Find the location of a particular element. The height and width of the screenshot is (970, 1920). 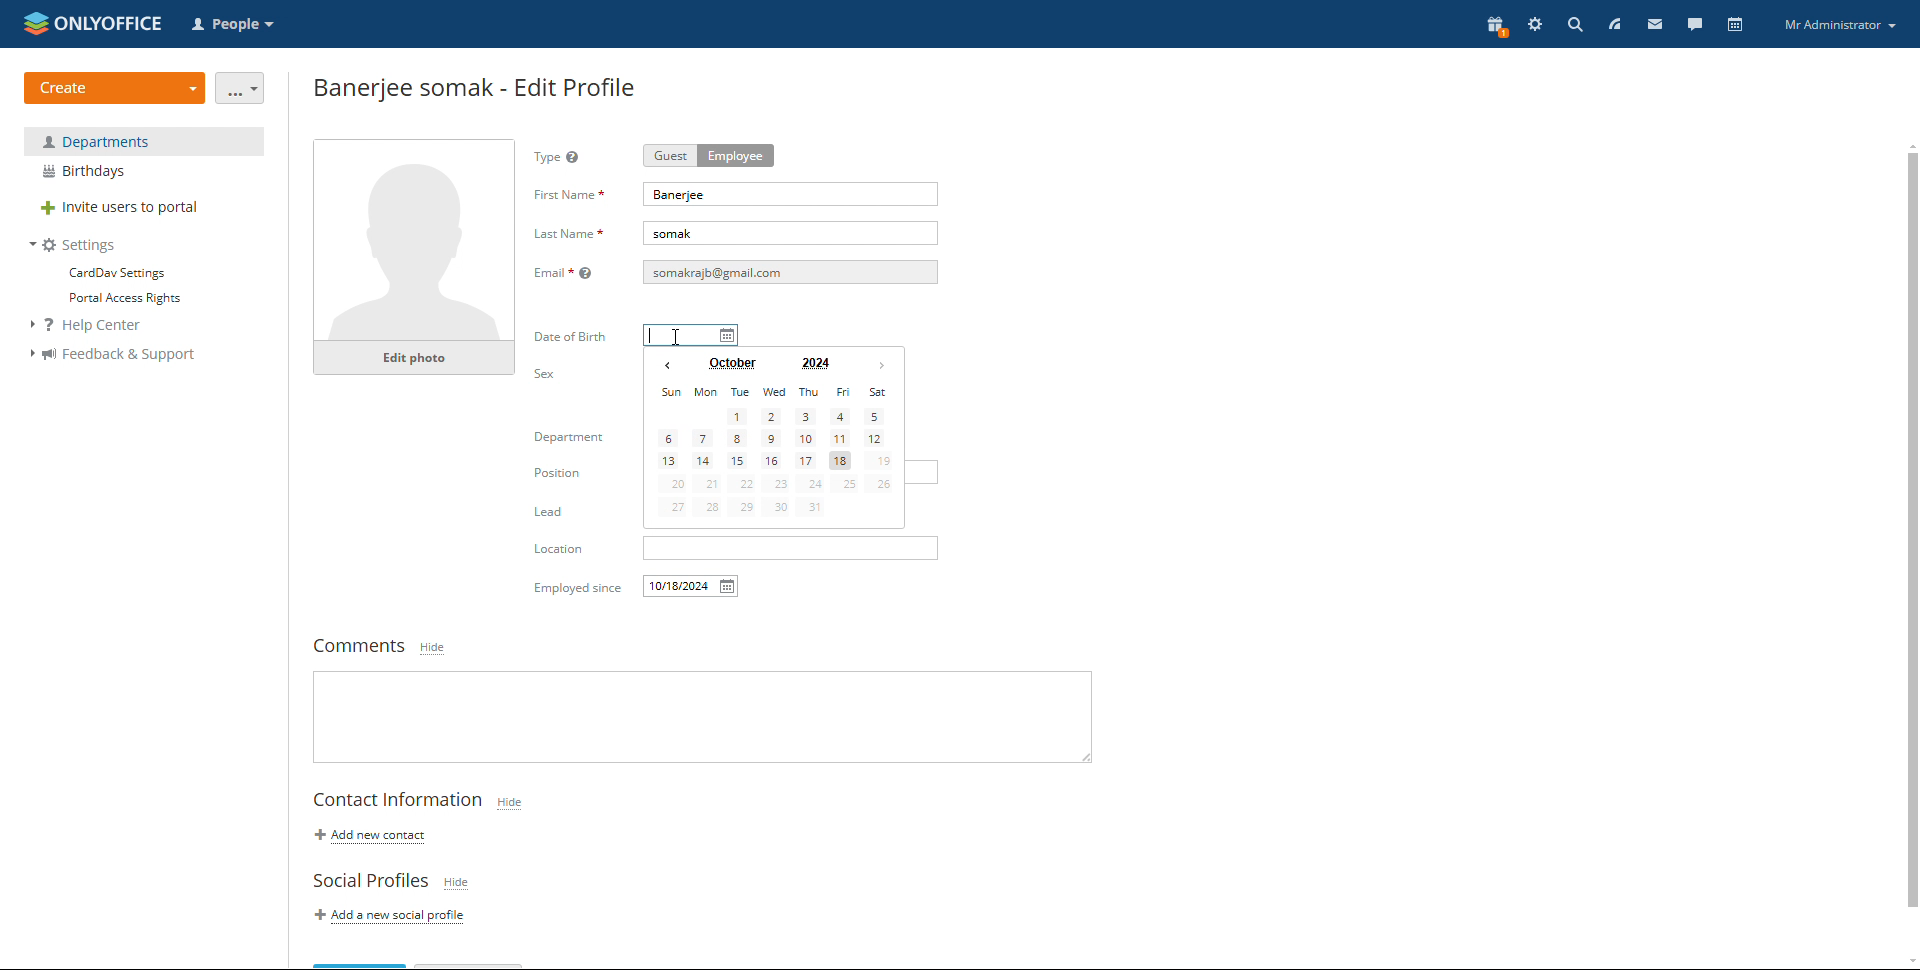

add a new social profile is located at coordinates (394, 917).